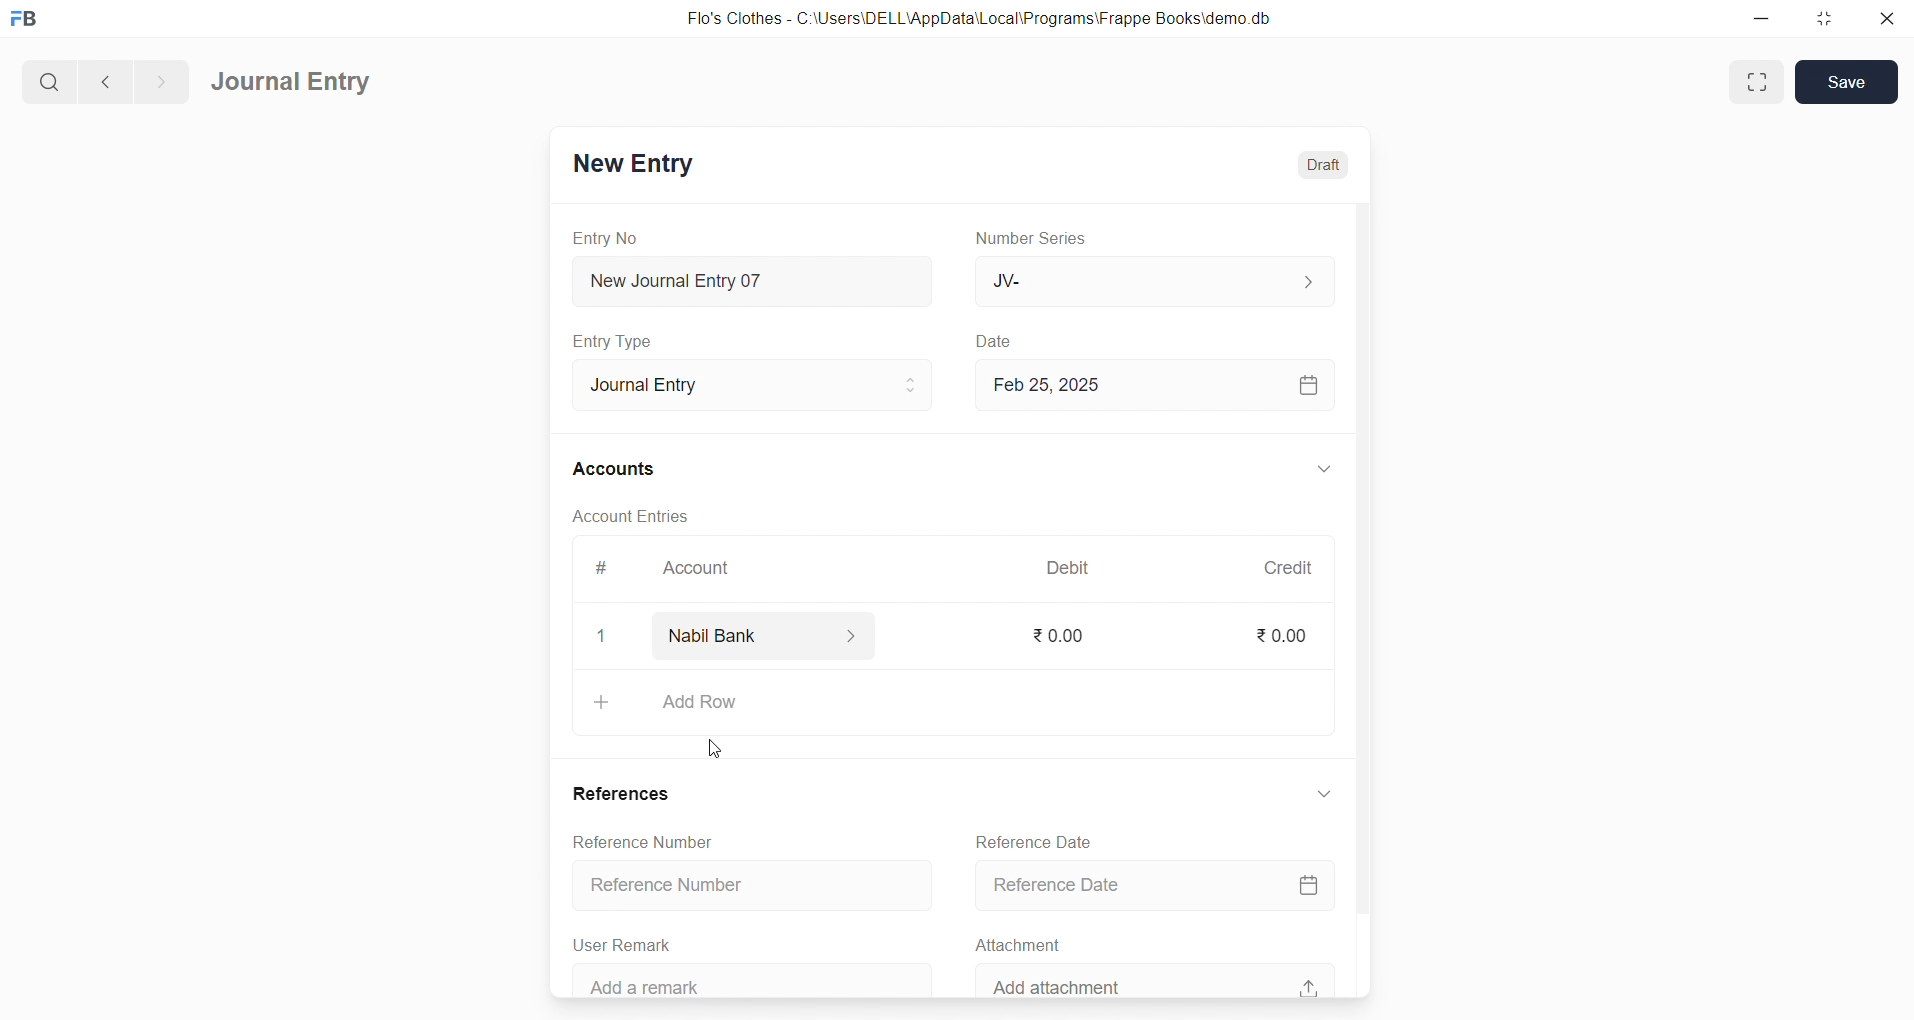 The height and width of the screenshot is (1020, 1914). What do you see at coordinates (599, 568) in the screenshot?
I see `#` at bounding box center [599, 568].